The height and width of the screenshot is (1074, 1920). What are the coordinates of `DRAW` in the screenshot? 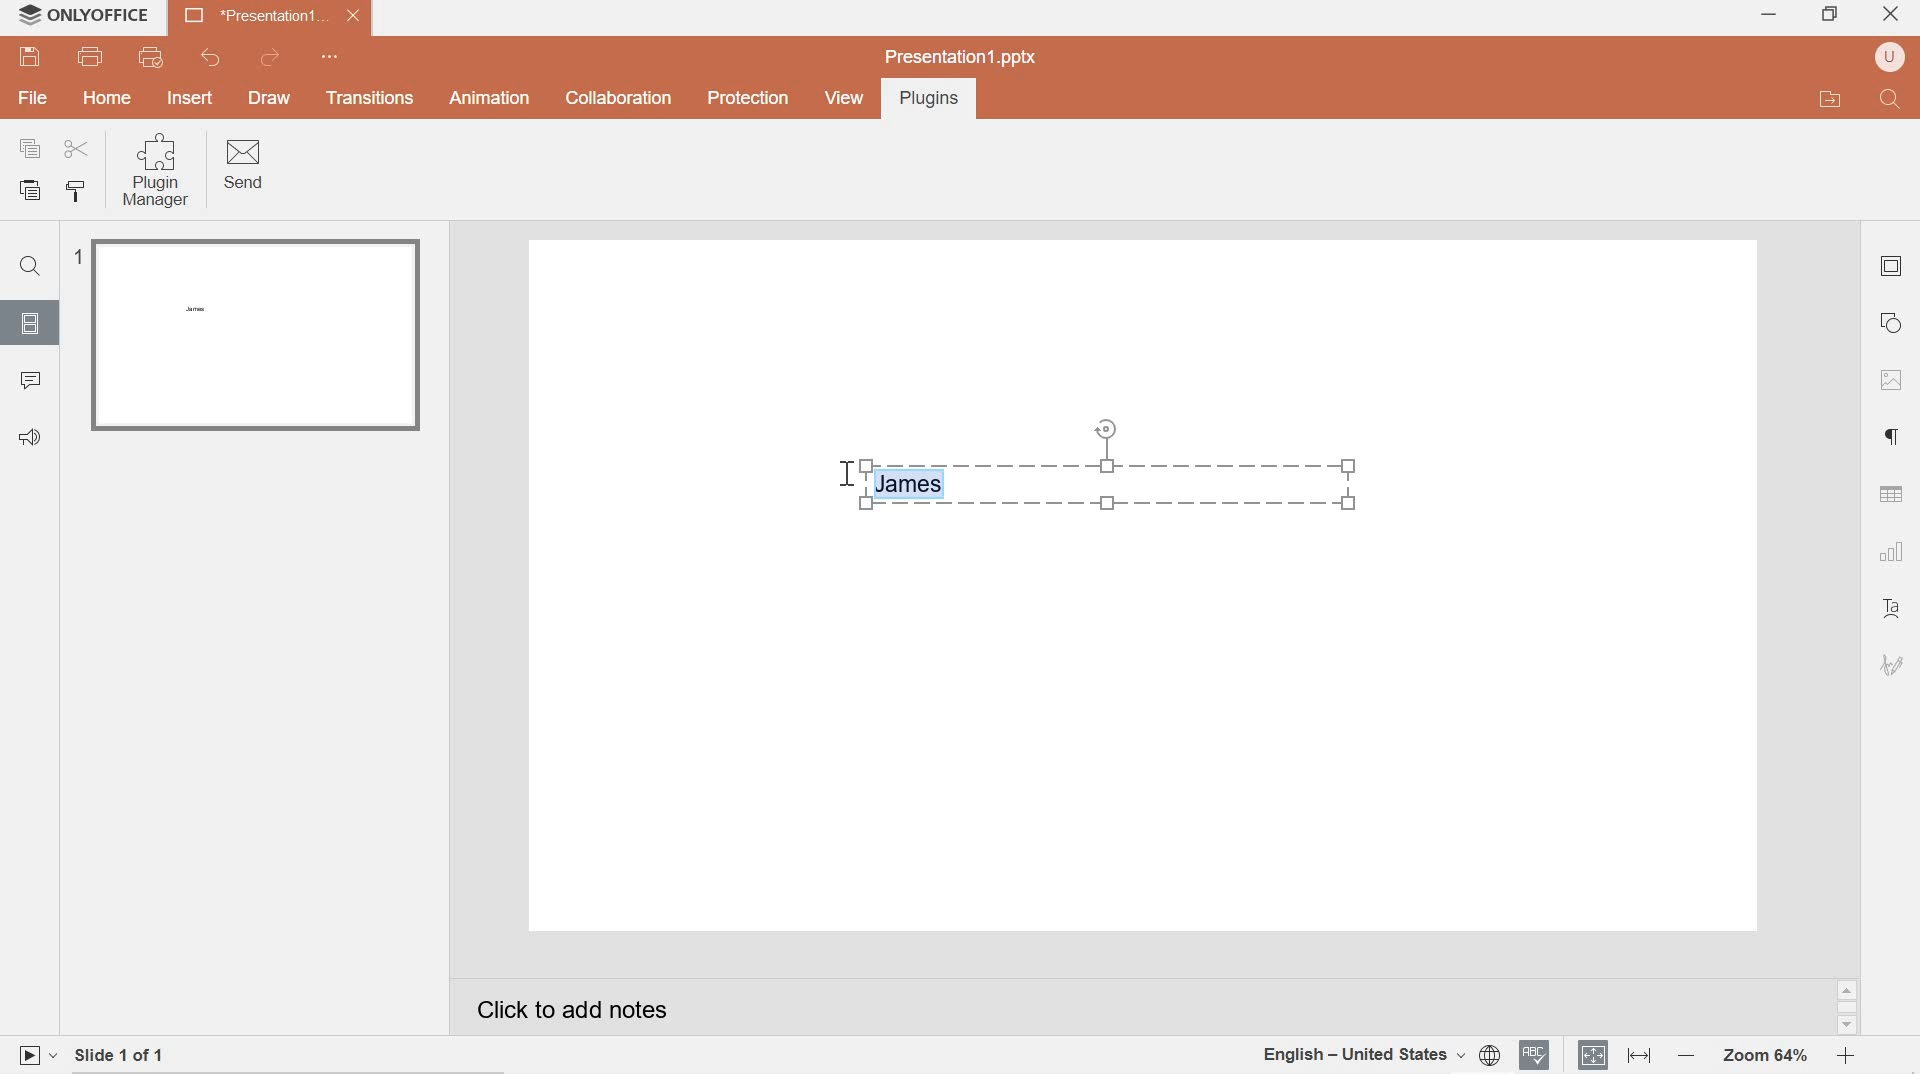 It's located at (273, 100).